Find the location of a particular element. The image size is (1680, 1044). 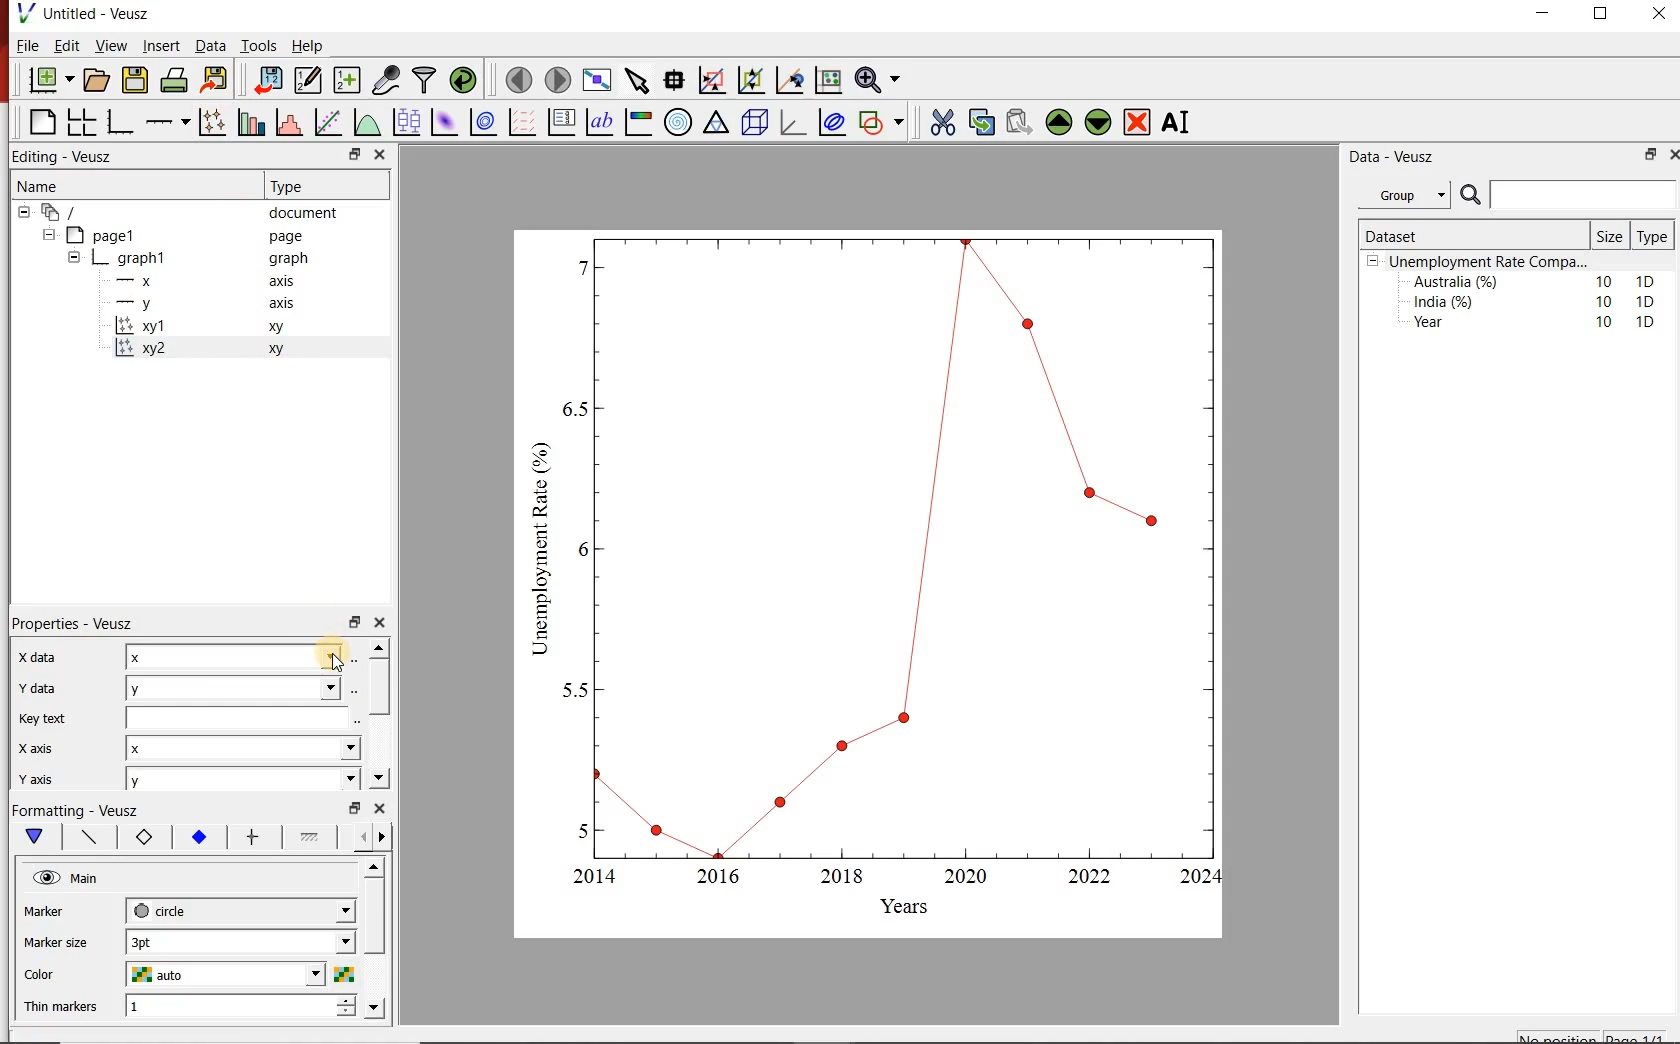

plot 2d datasets as image is located at coordinates (444, 122).